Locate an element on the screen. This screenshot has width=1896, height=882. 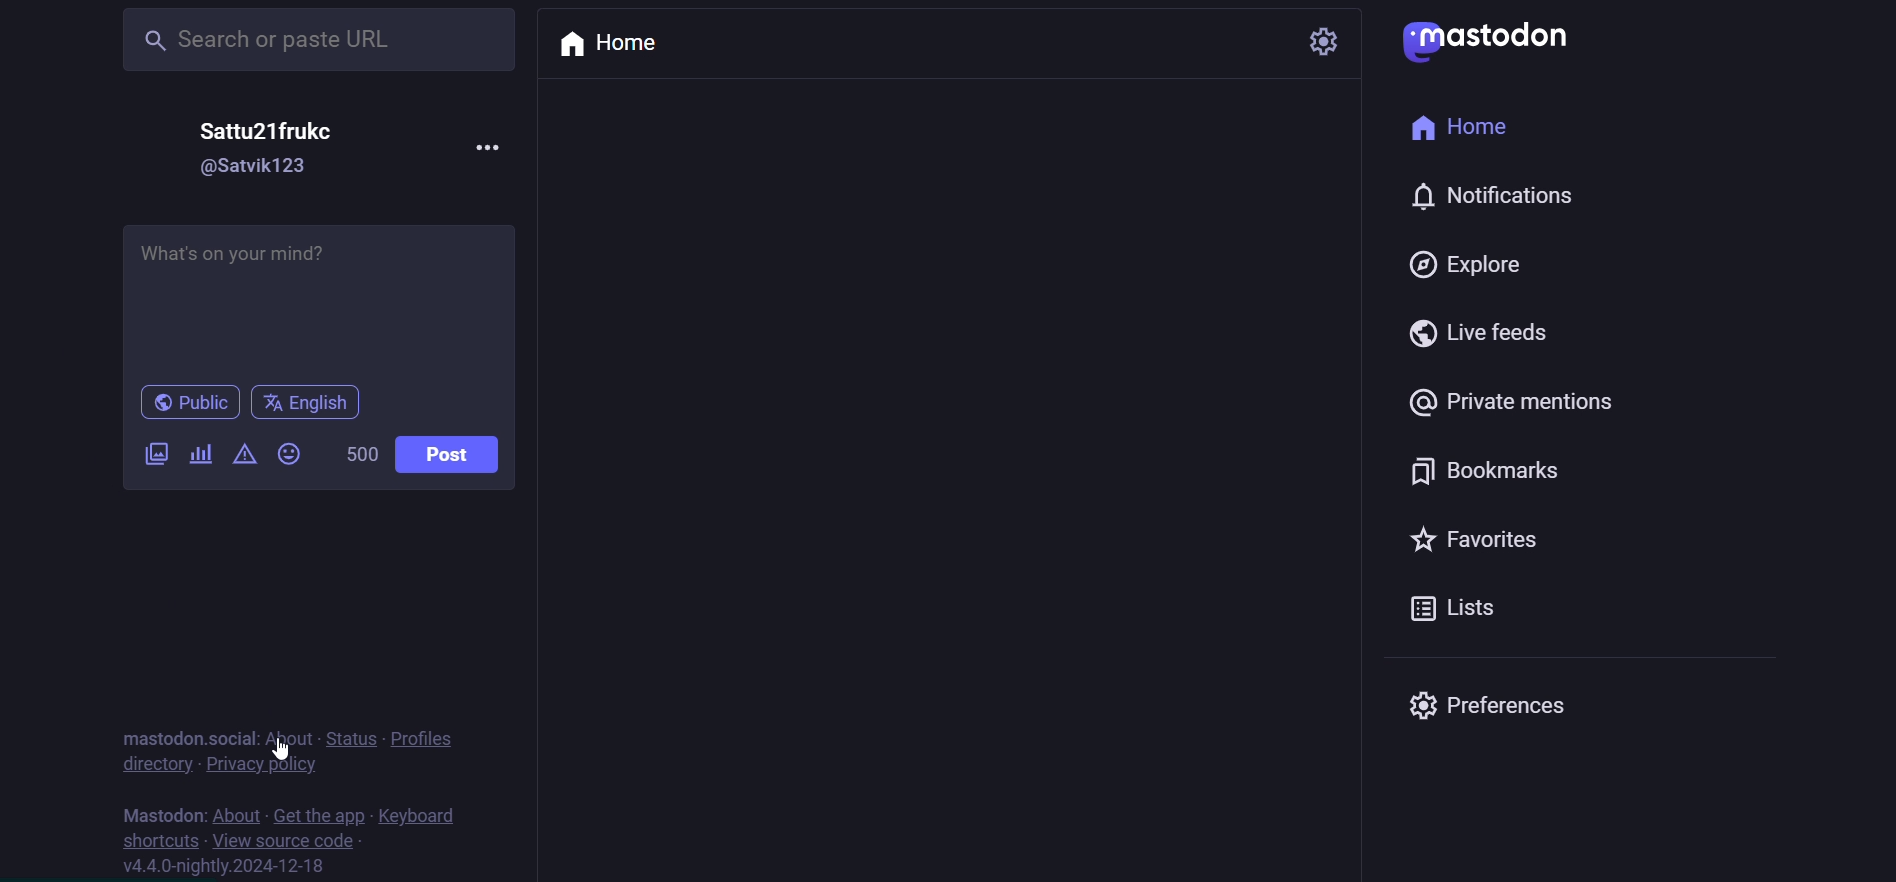
favorite is located at coordinates (1489, 545).